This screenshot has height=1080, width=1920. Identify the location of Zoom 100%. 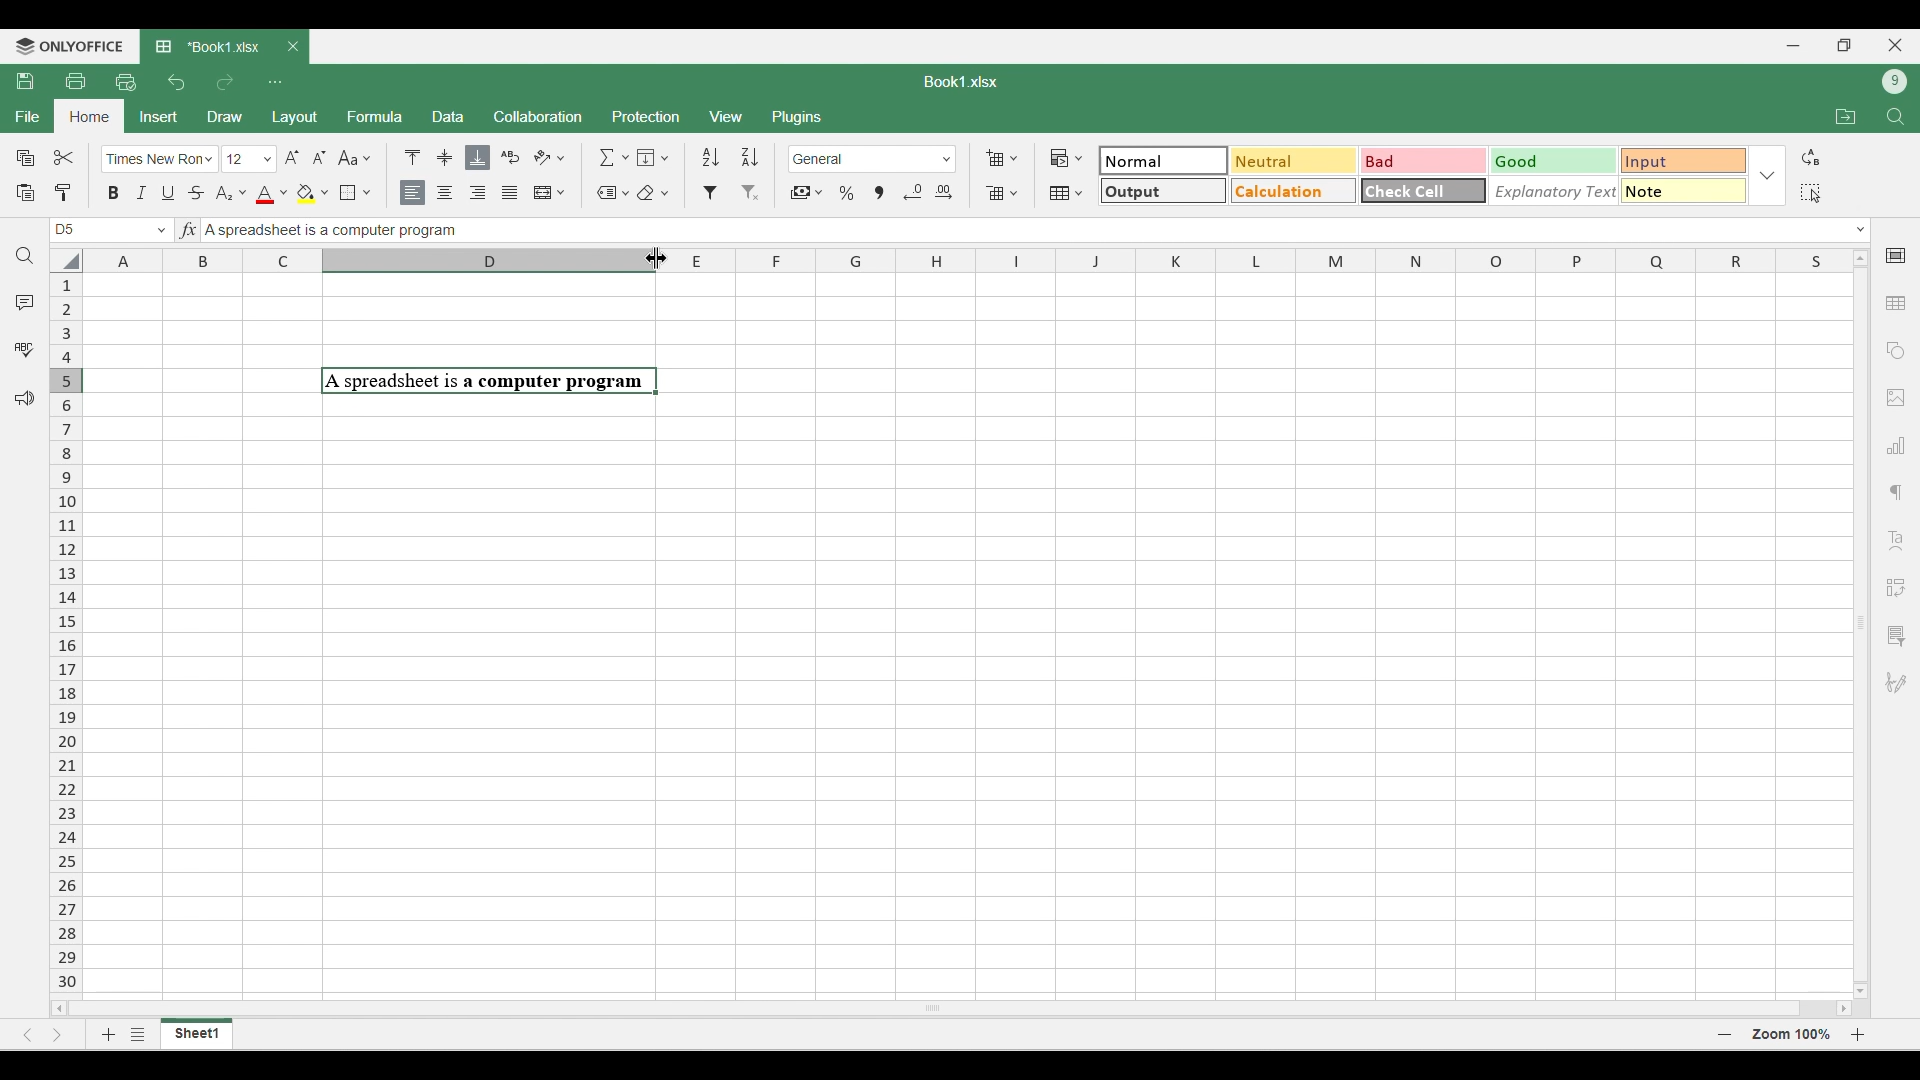
(1791, 1033).